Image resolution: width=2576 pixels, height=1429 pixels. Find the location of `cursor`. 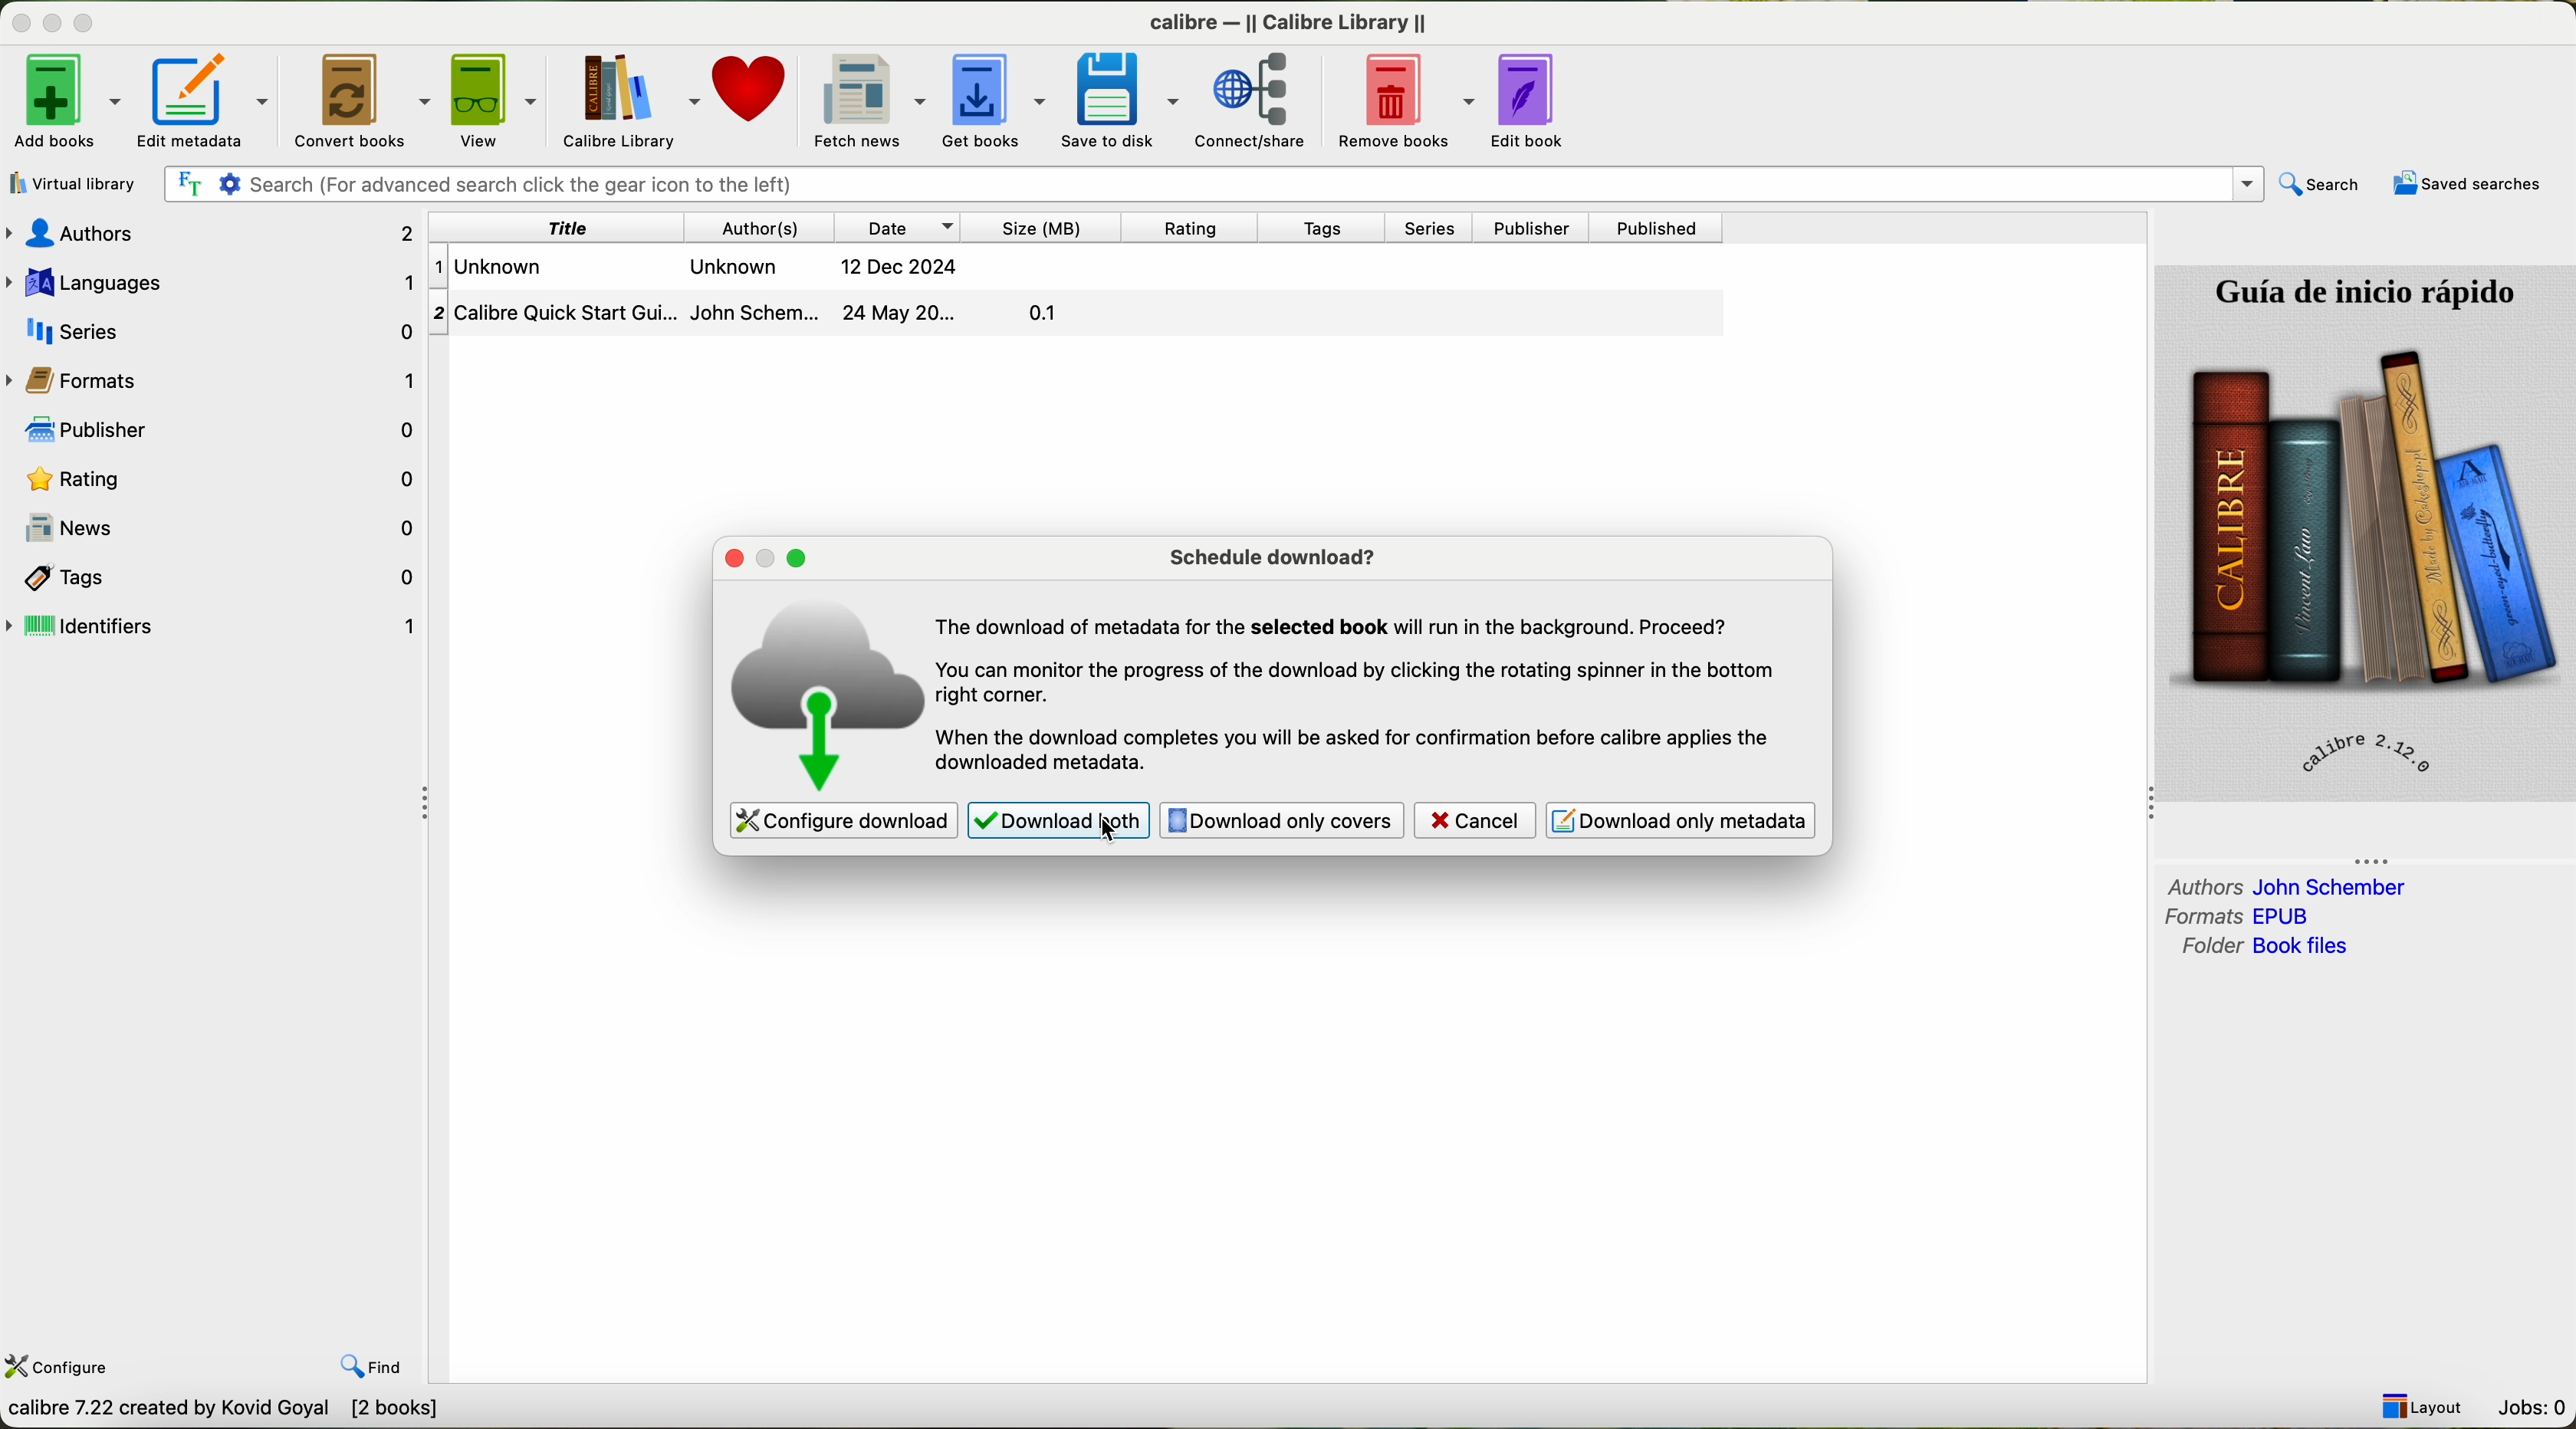

cursor is located at coordinates (1093, 824).